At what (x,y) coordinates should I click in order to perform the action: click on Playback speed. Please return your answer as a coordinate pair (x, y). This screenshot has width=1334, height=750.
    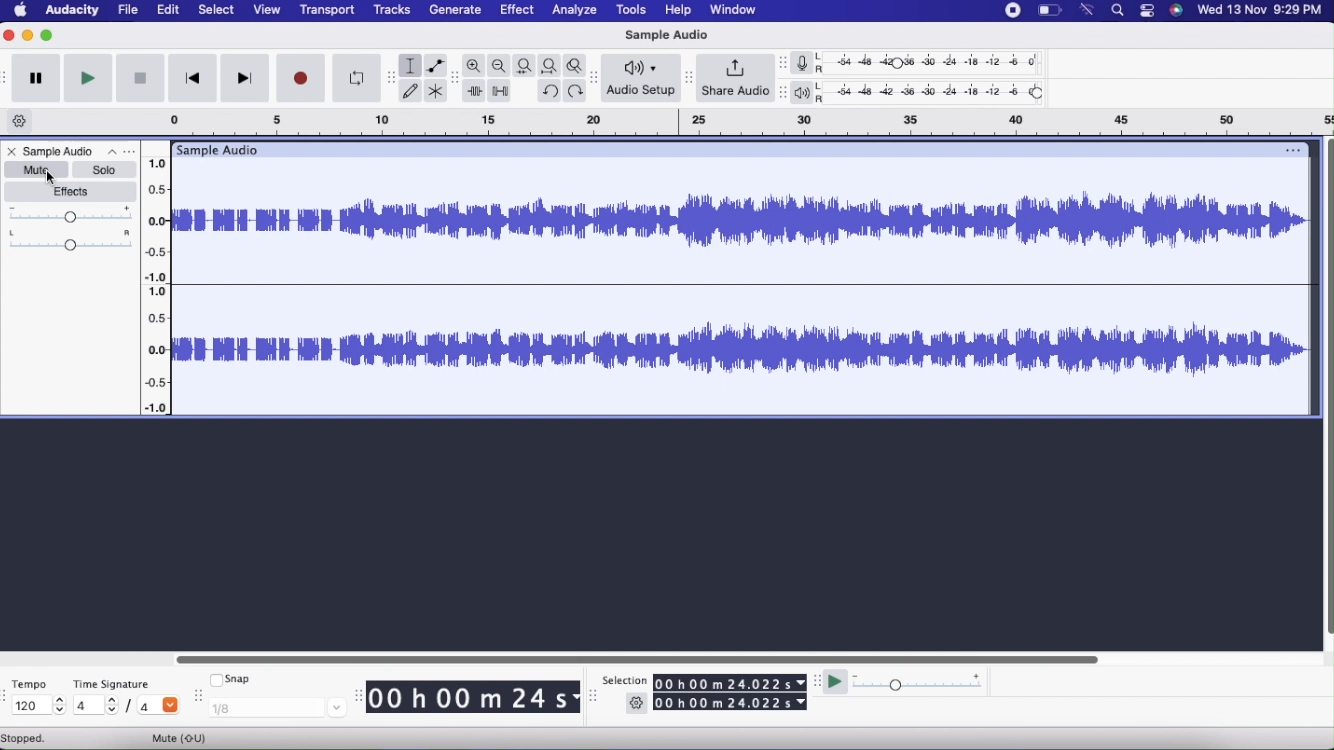
    Looking at the image, I should click on (917, 684).